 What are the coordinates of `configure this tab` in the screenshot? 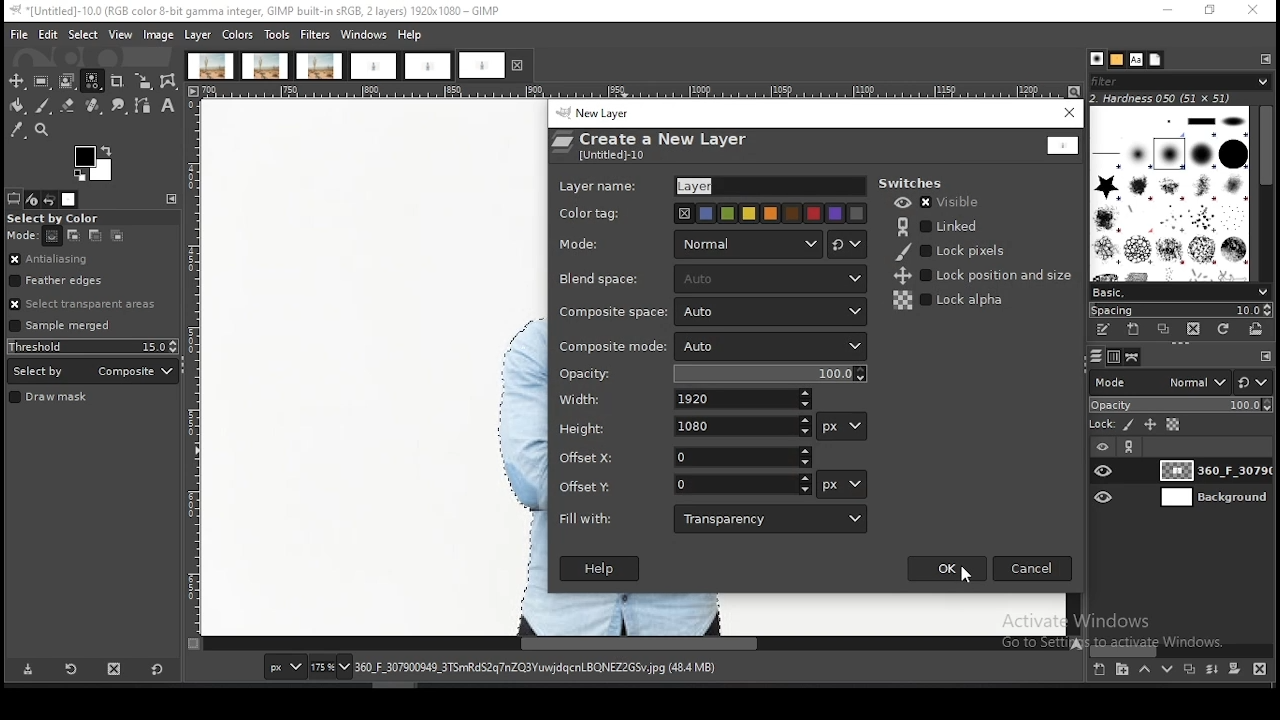 It's located at (171, 199).